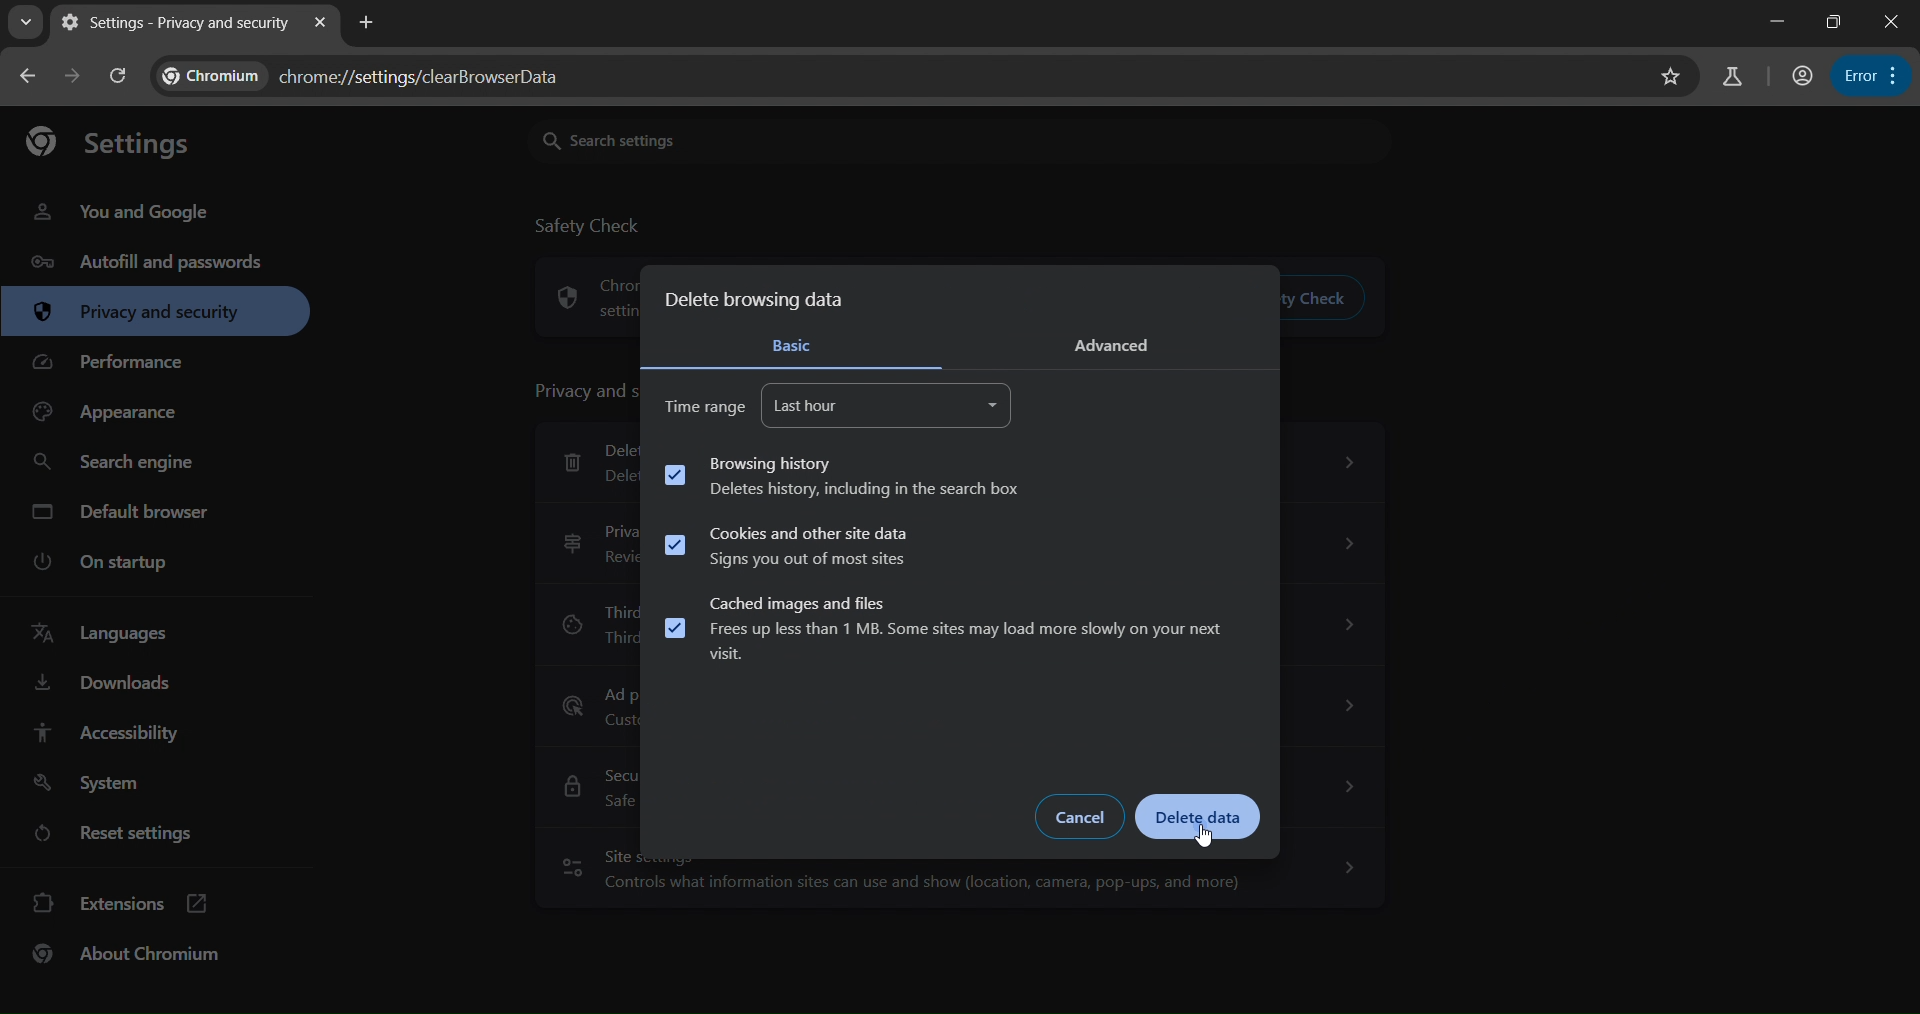 The image size is (1920, 1014). Describe the element at coordinates (368, 24) in the screenshot. I see `new tab` at that location.